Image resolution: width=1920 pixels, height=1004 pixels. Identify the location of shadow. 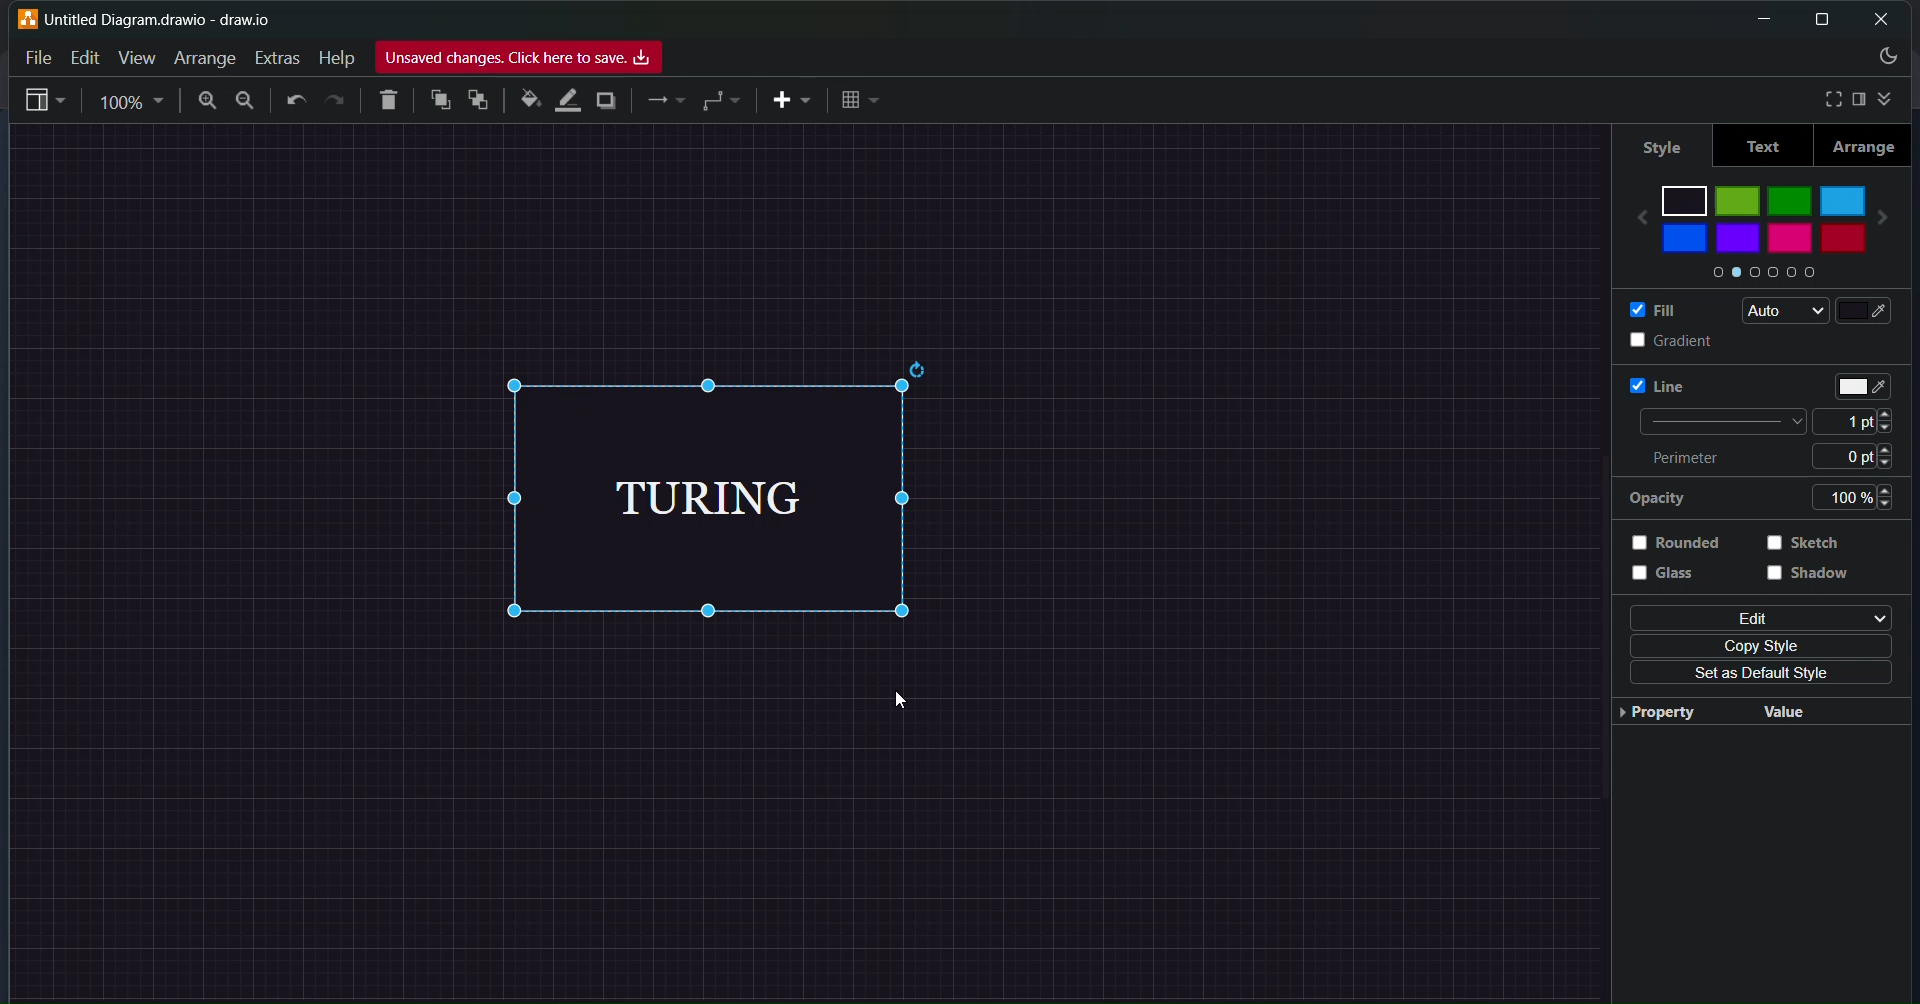
(607, 103).